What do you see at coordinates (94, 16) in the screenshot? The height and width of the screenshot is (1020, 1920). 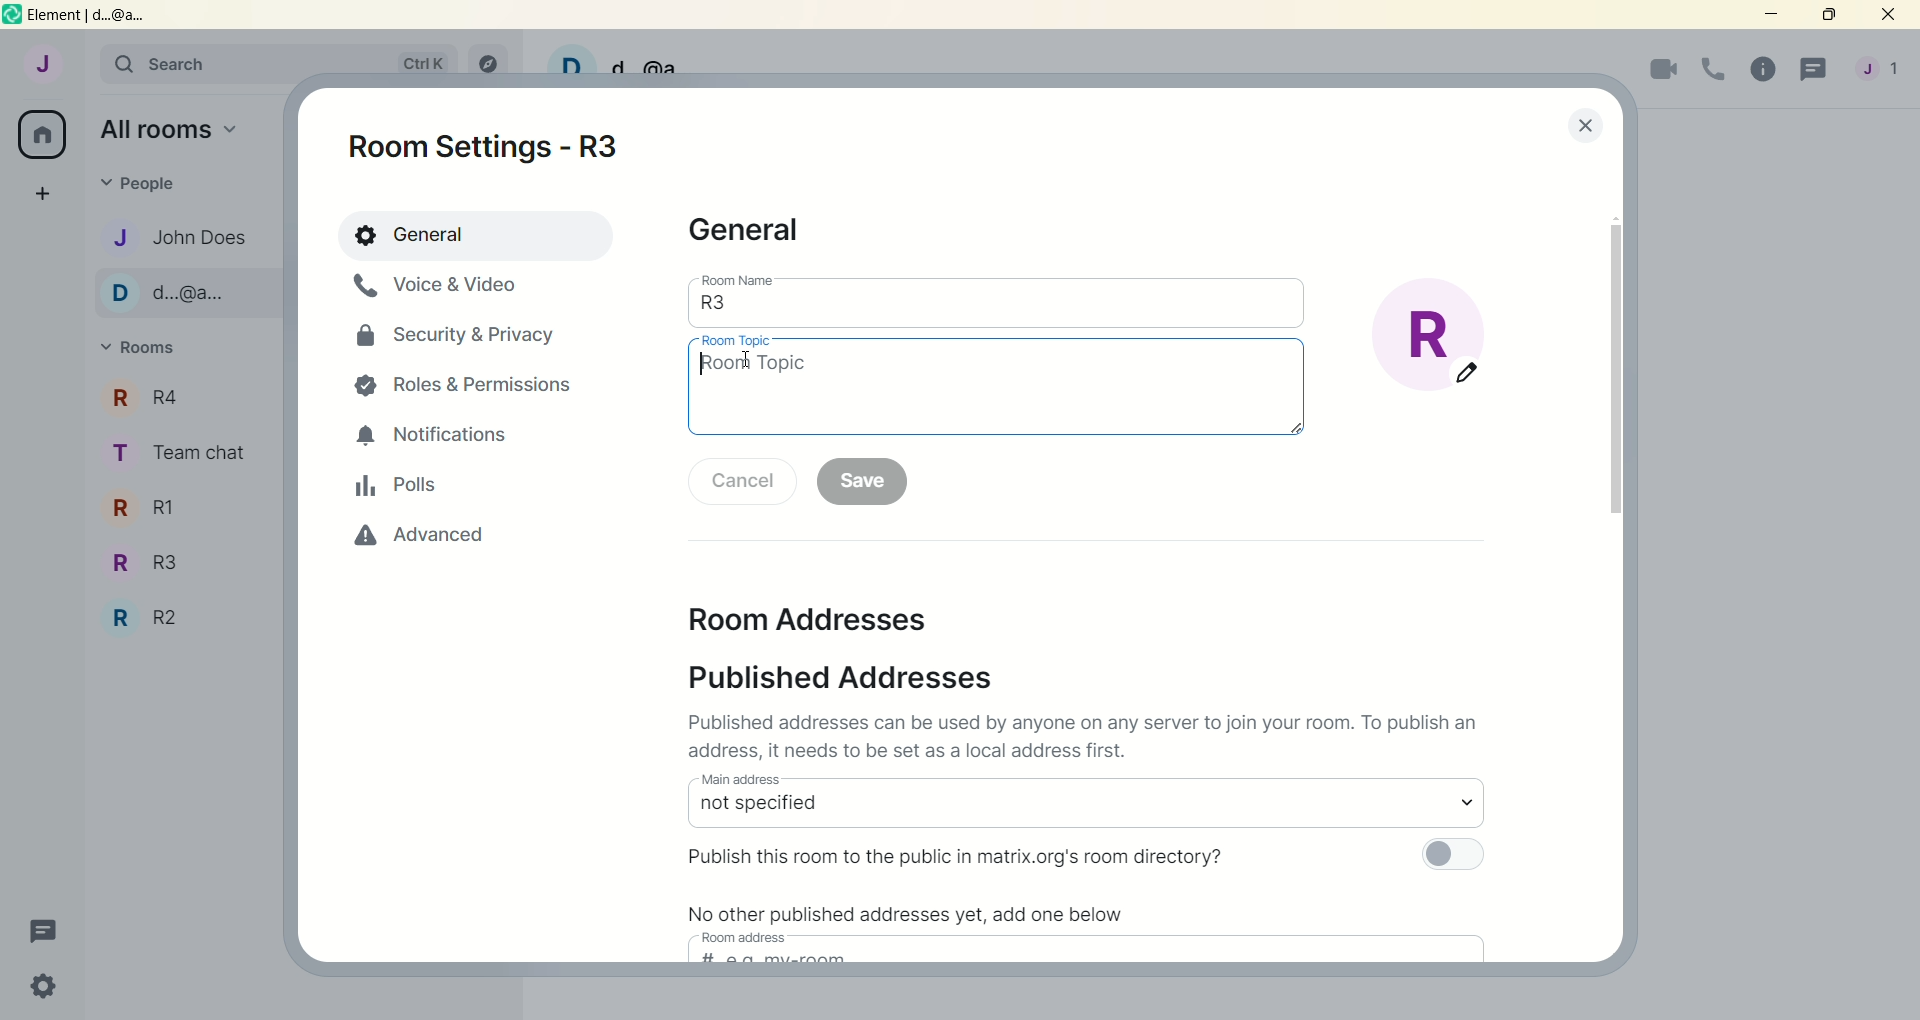 I see `element` at bounding box center [94, 16].